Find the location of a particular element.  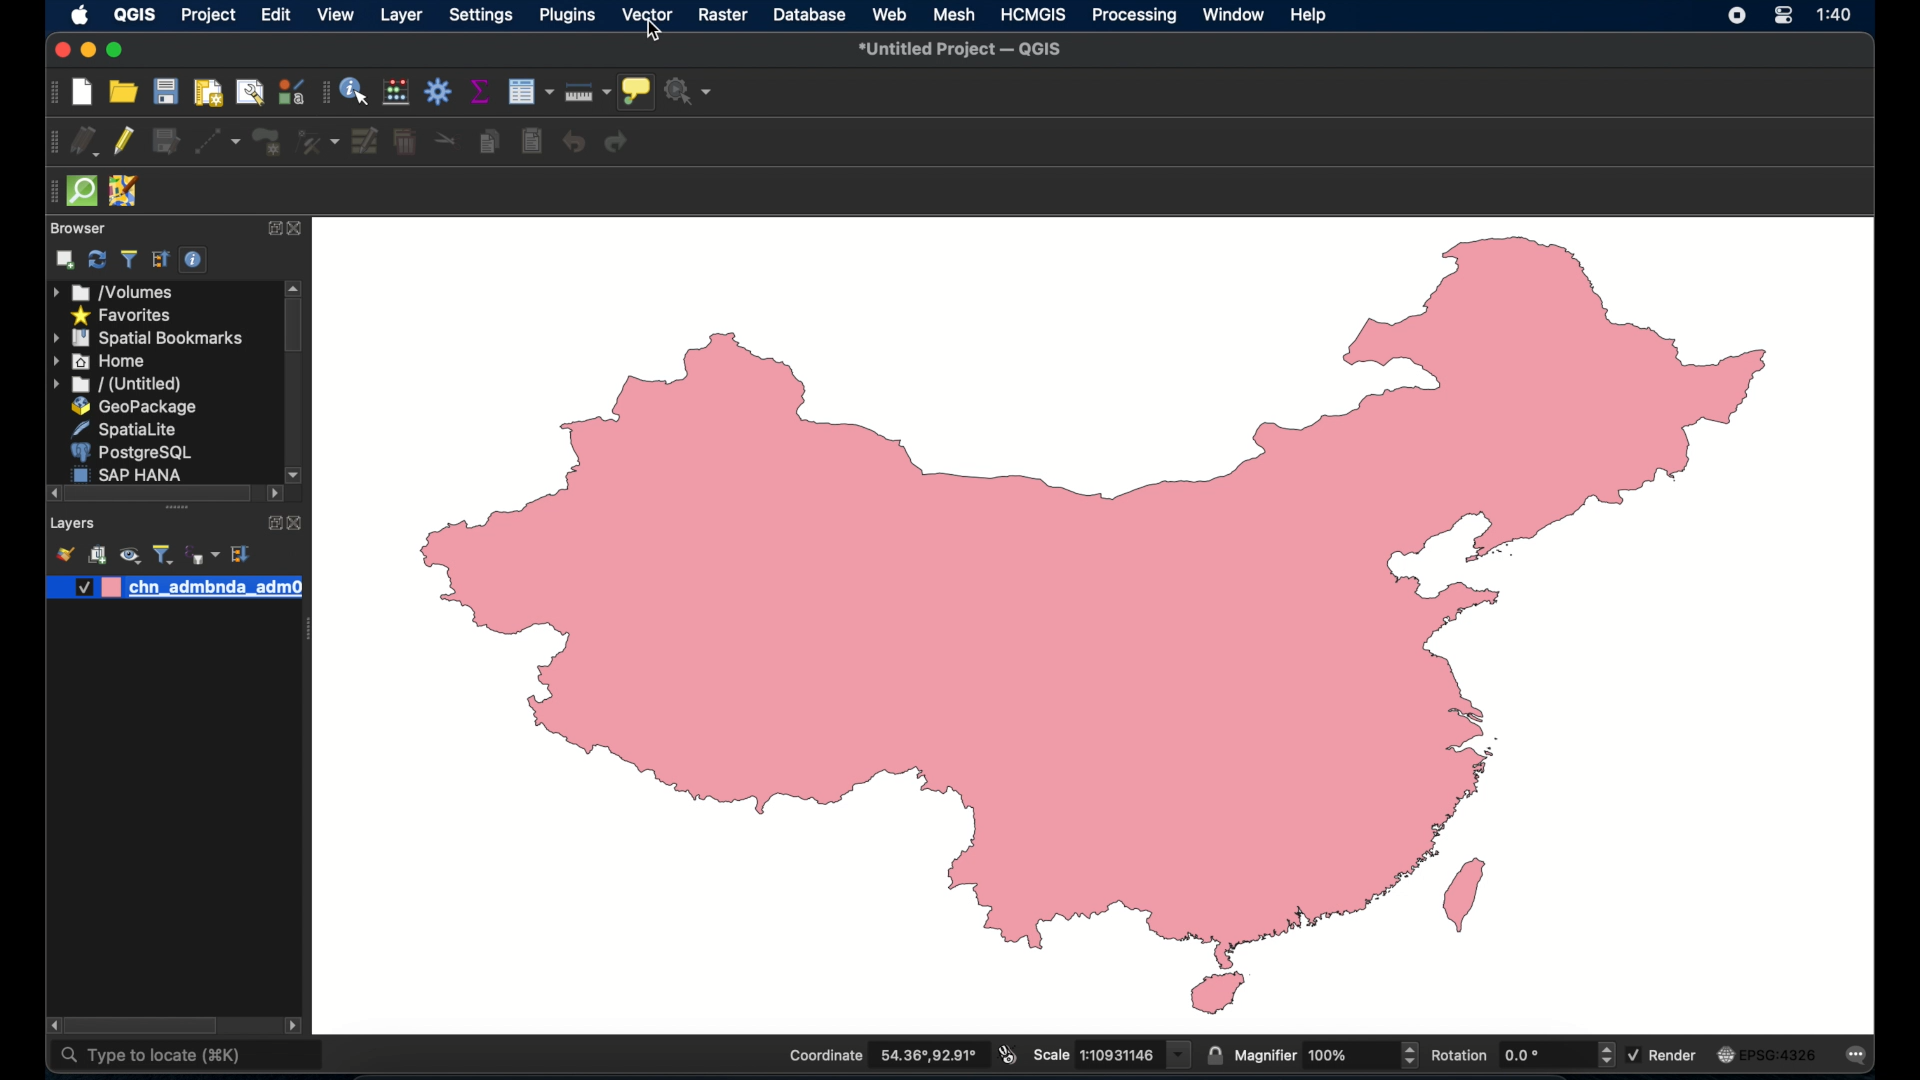

favorites is located at coordinates (125, 317).